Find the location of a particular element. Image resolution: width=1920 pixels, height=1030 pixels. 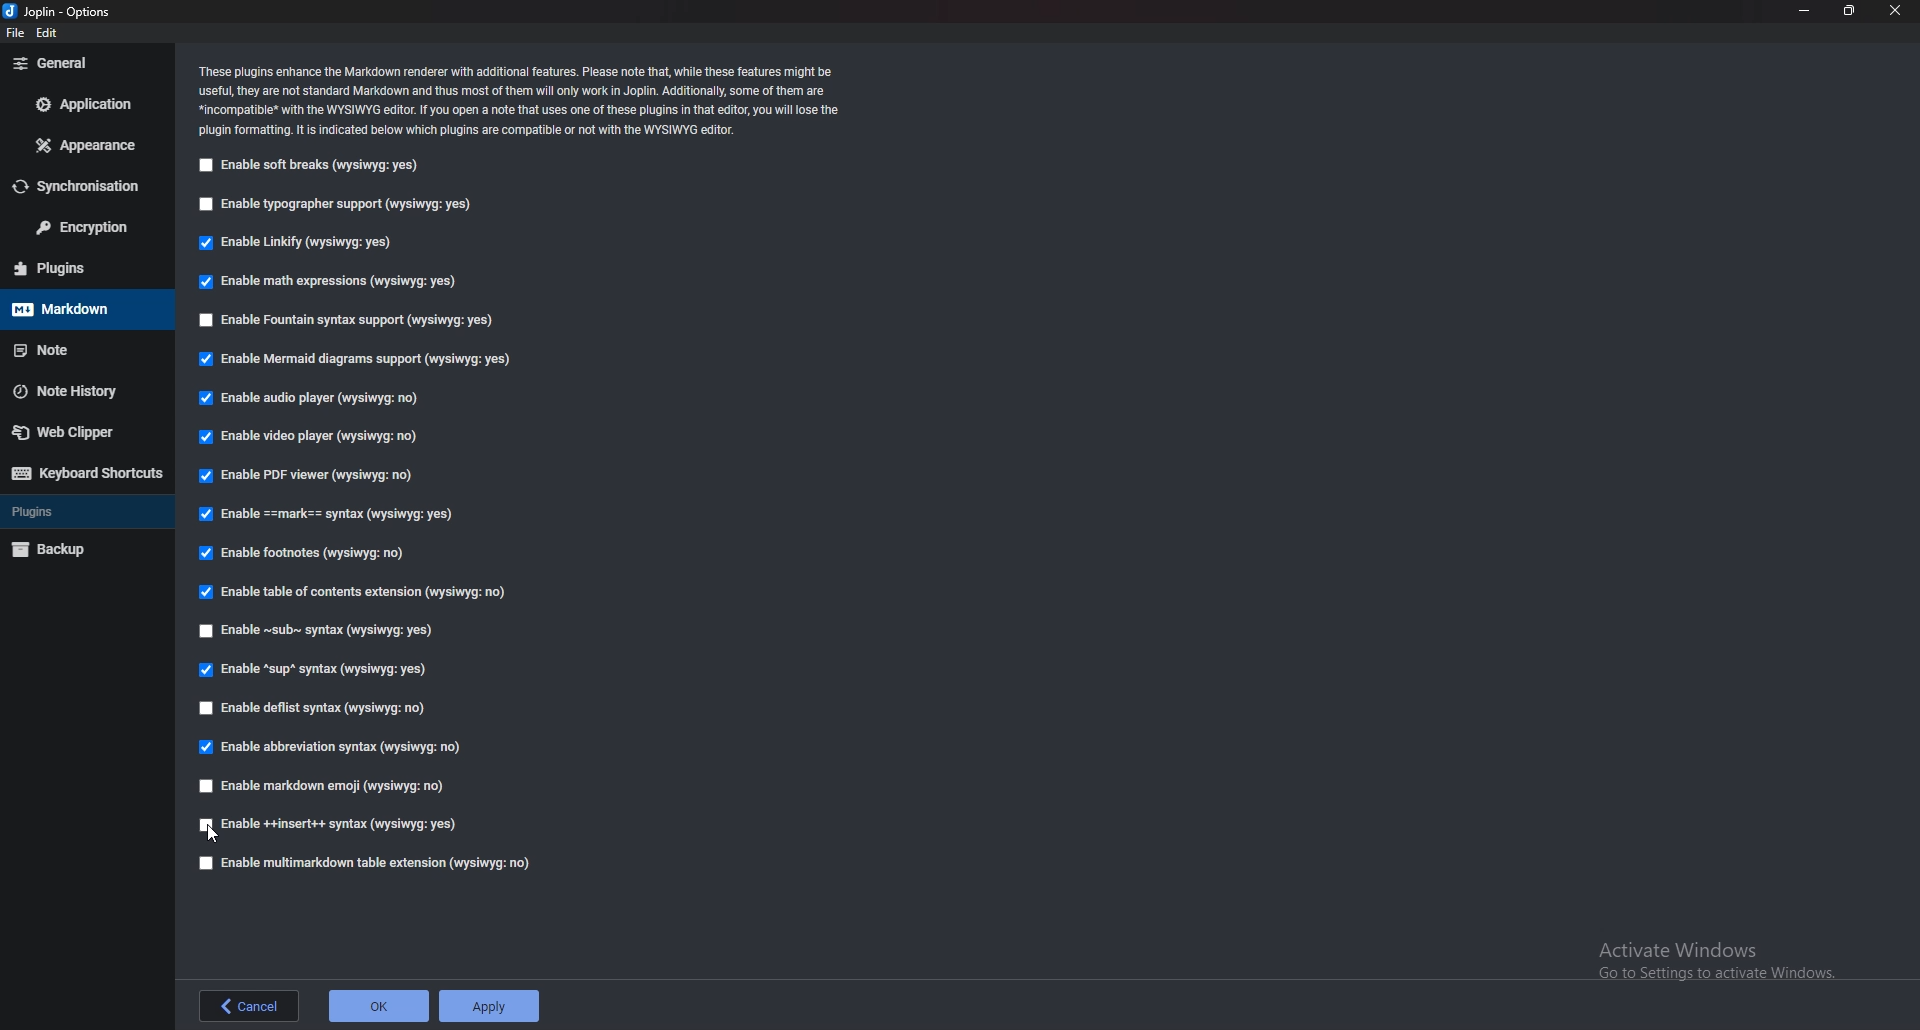

note history is located at coordinates (84, 391).